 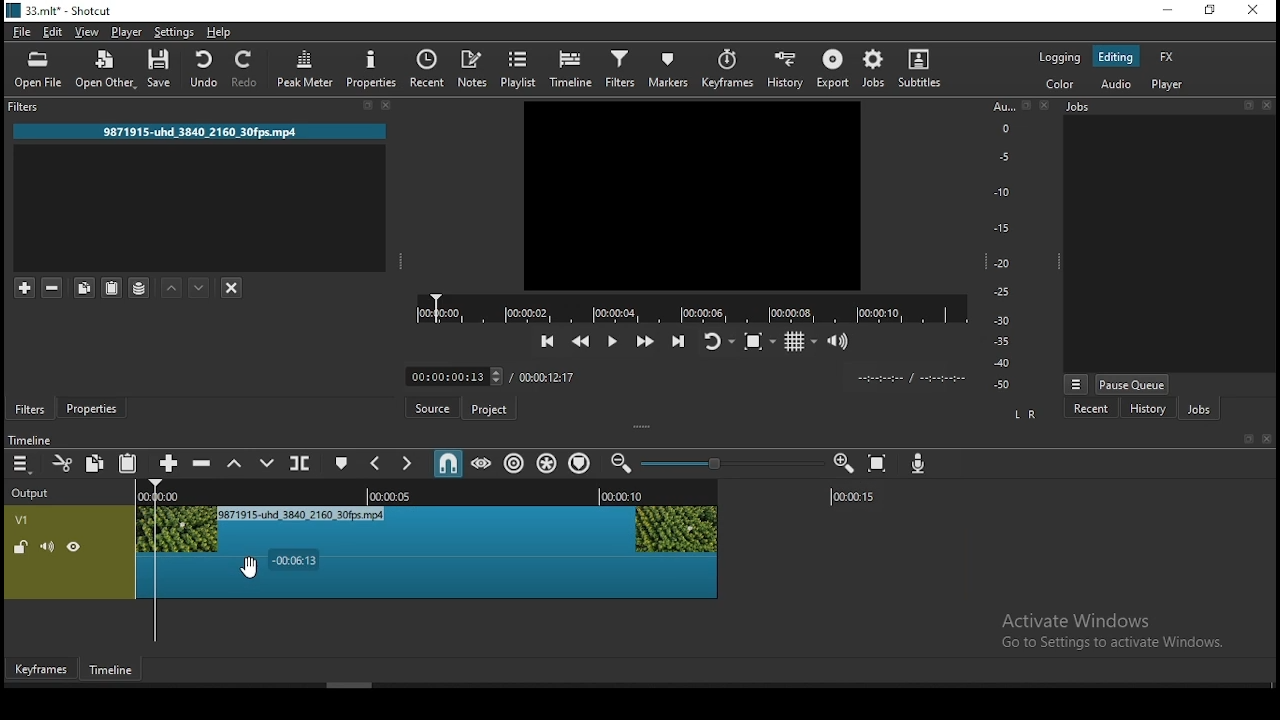 I want to click on paste filter, so click(x=110, y=289).